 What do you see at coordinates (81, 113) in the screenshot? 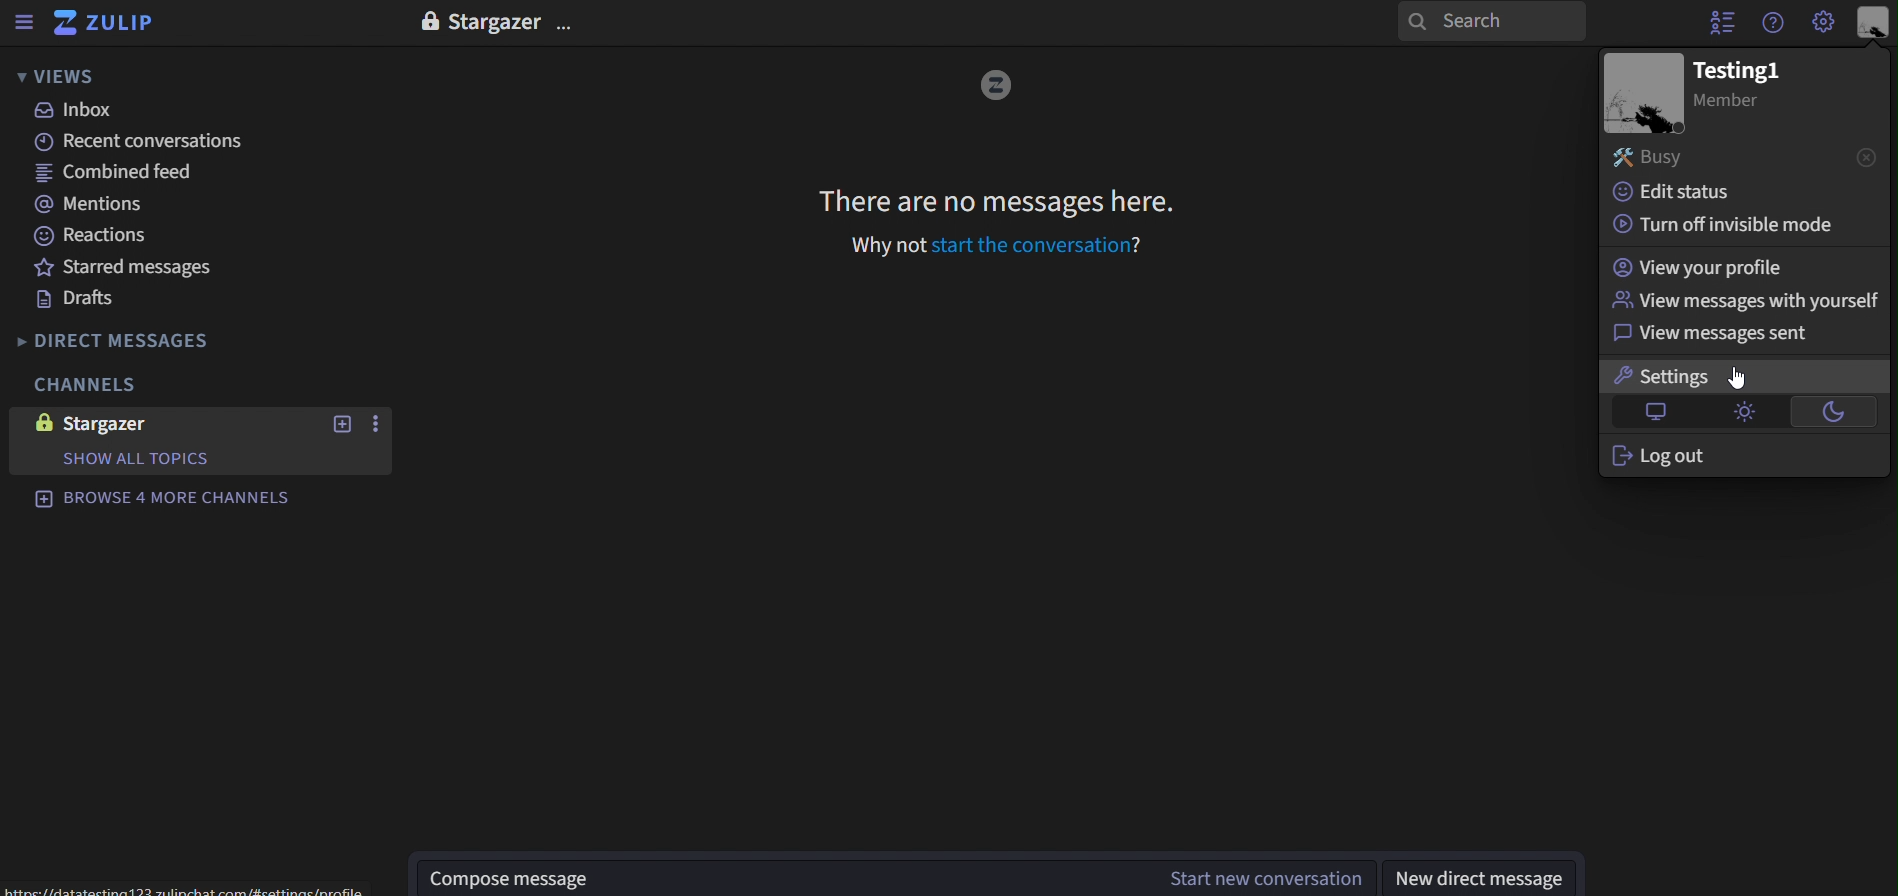
I see `inbox` at bounding box center [81, 113].